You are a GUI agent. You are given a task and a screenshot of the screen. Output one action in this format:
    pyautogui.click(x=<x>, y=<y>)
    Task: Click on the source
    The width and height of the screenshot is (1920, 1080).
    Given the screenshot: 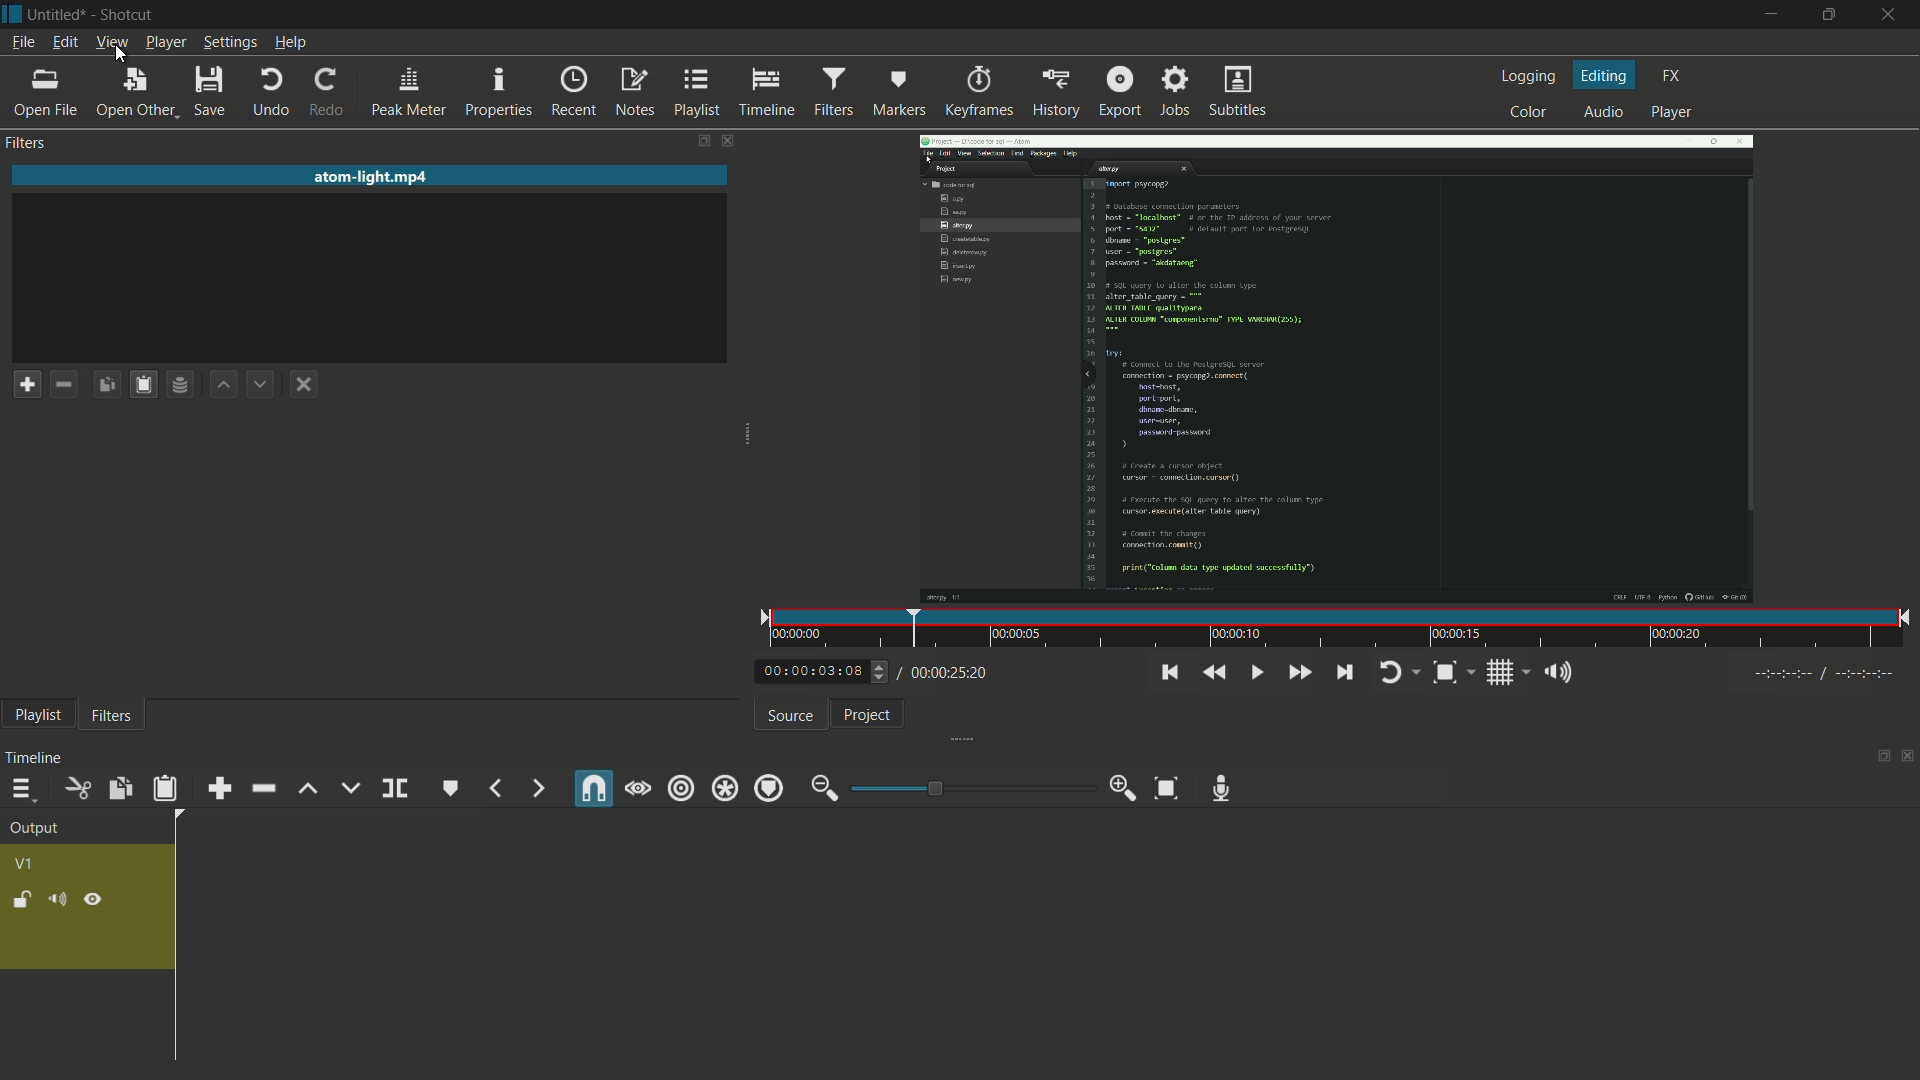 What is the action you would take?
    pyautogui.click(x=791, y=717)
    